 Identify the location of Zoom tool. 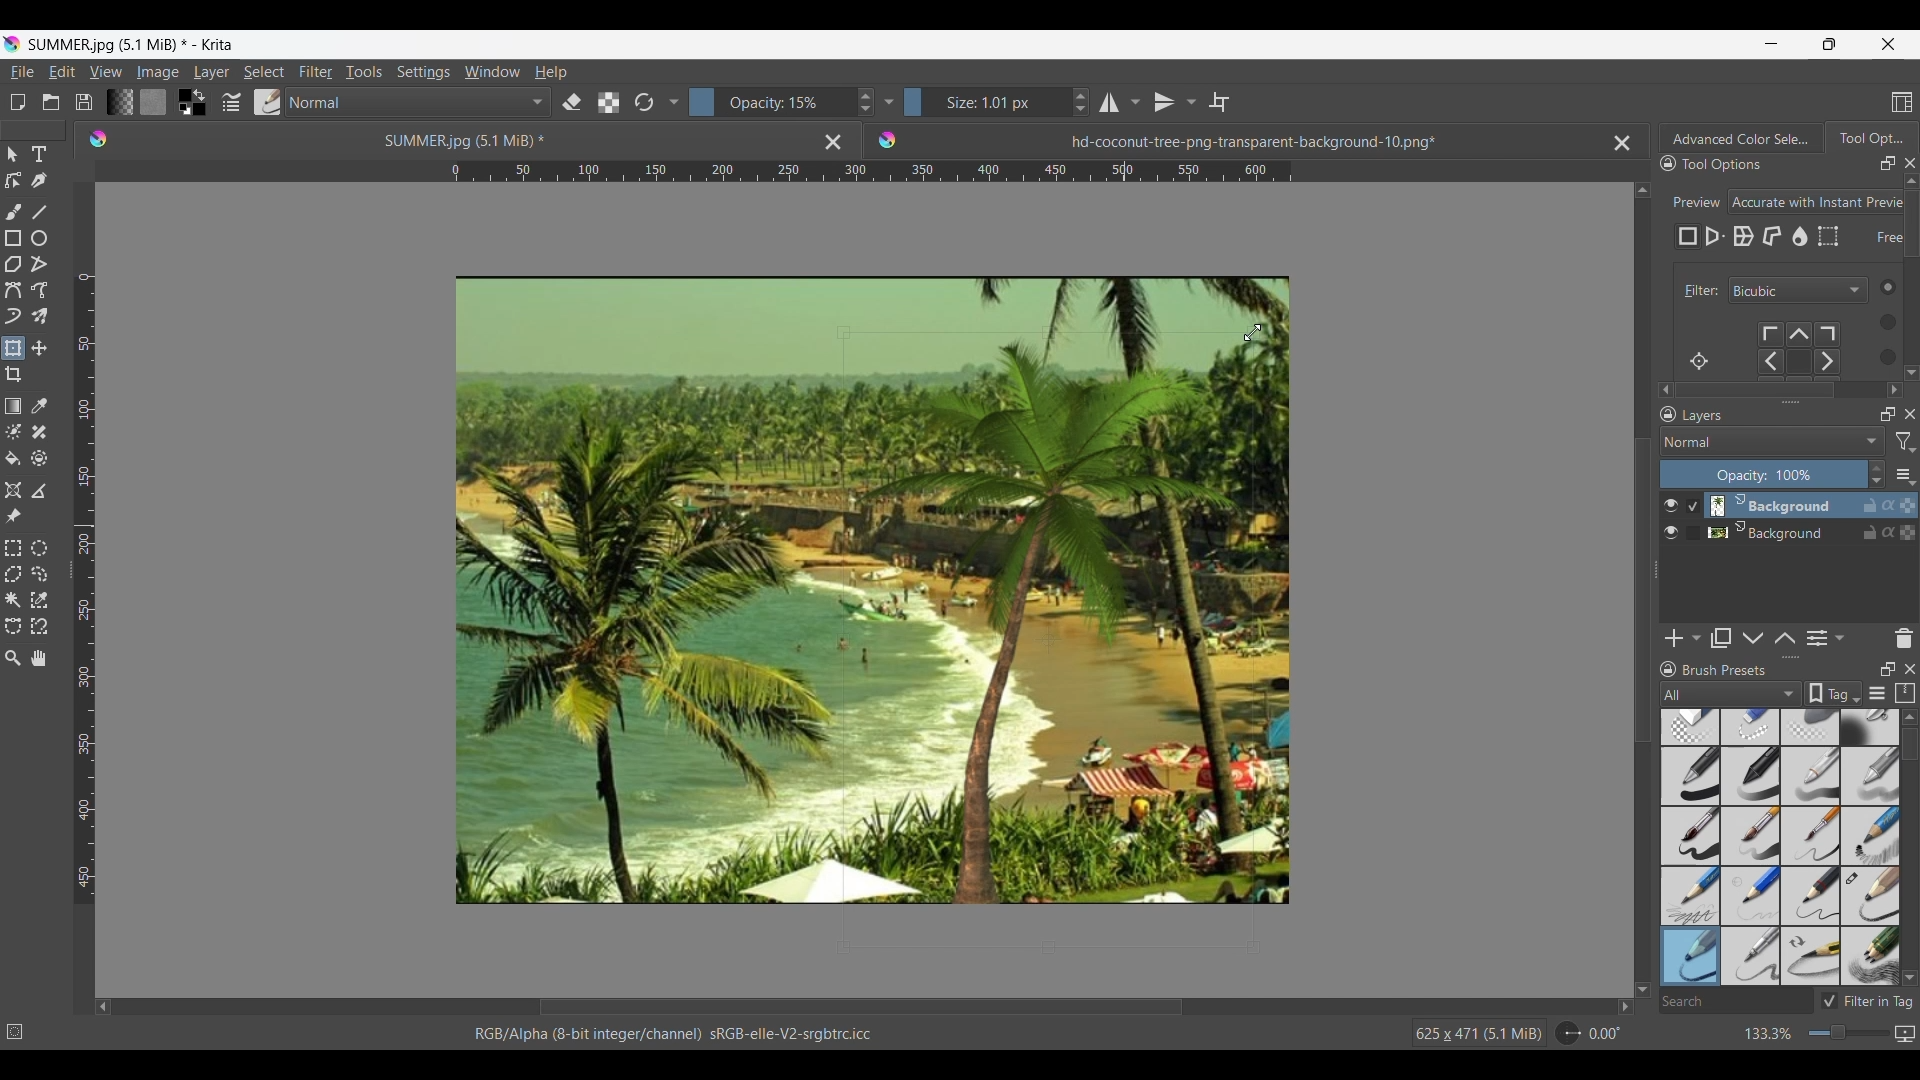
(13, 658).